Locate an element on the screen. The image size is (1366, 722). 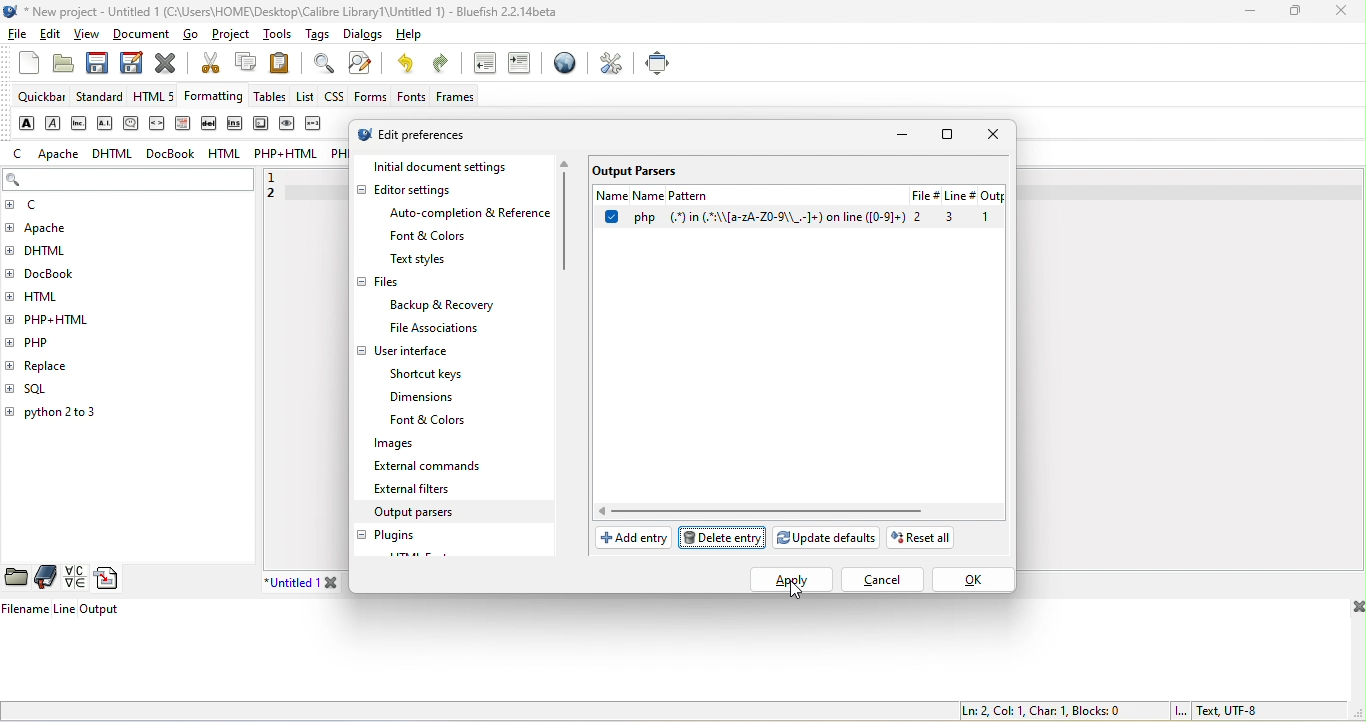
css is located at coordinates (335, 99).